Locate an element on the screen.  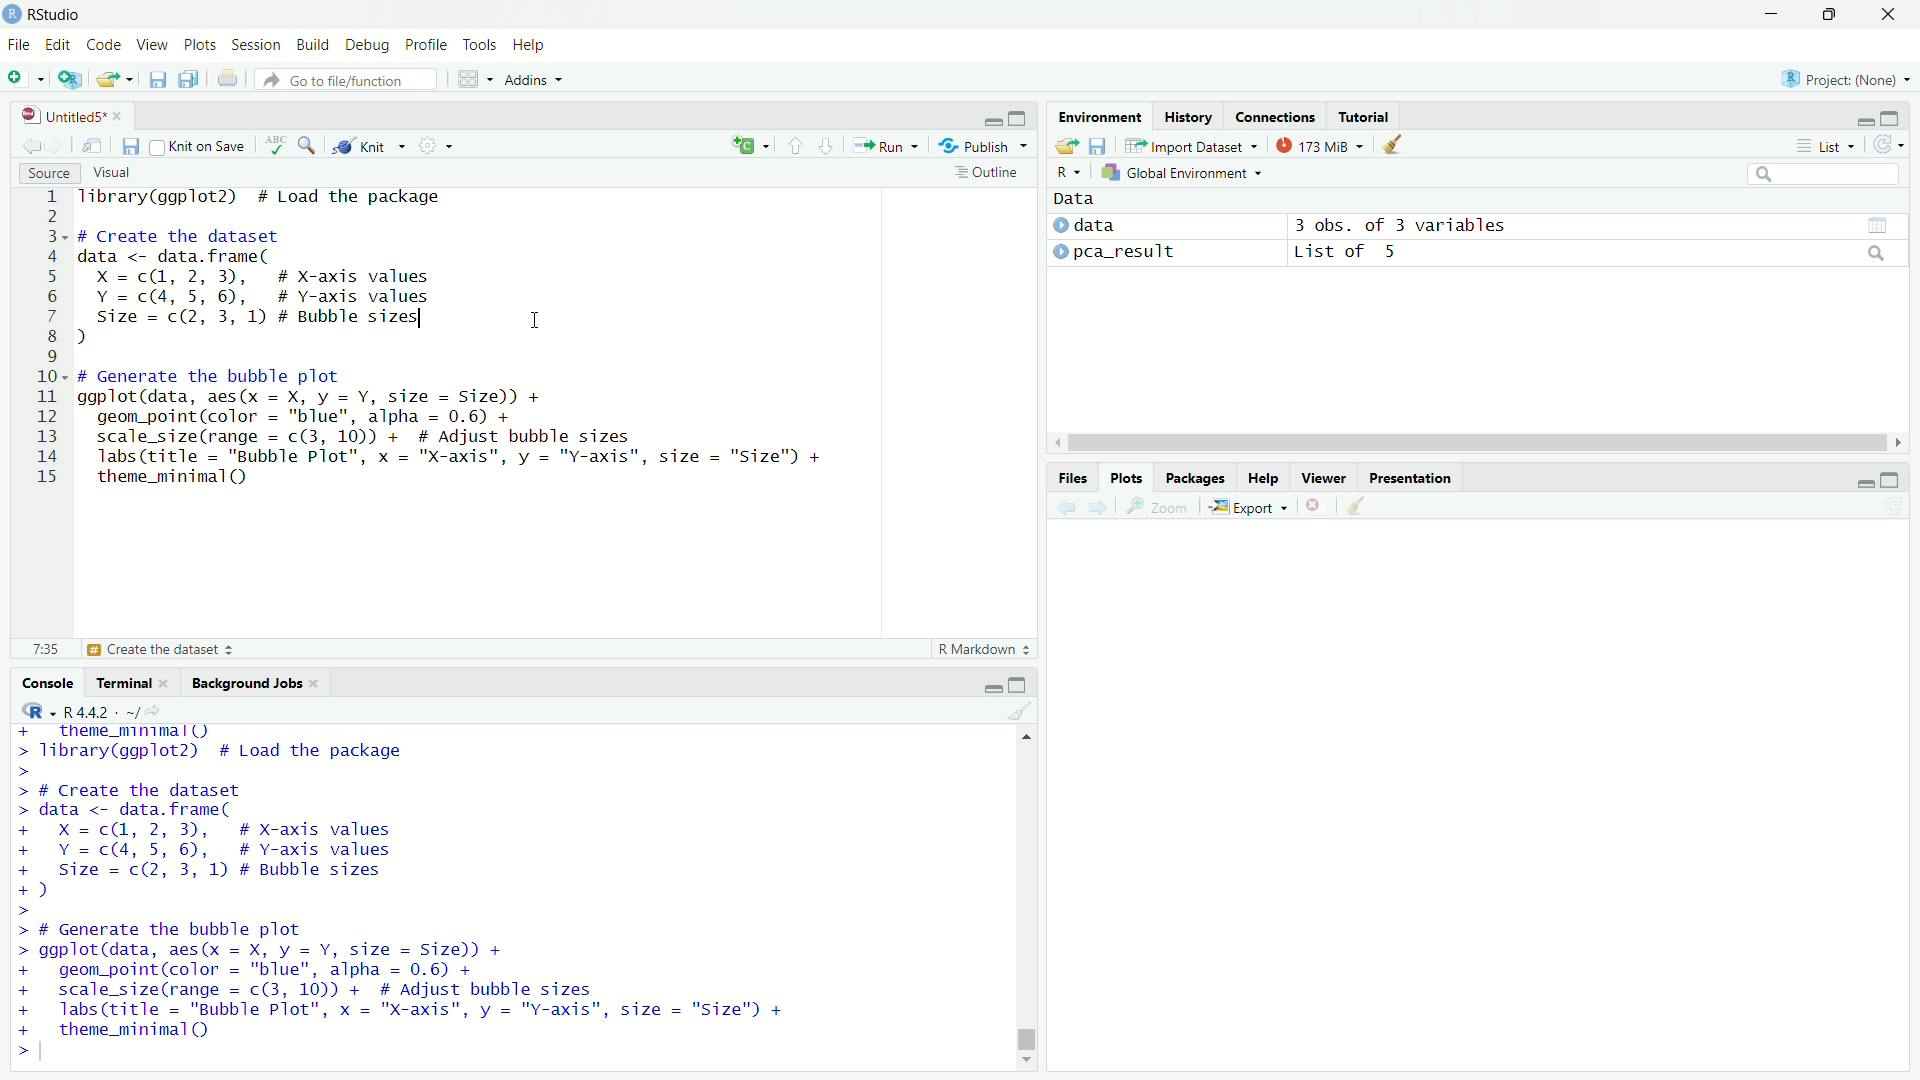
save workspace as is located at coordinates (1099, 145).